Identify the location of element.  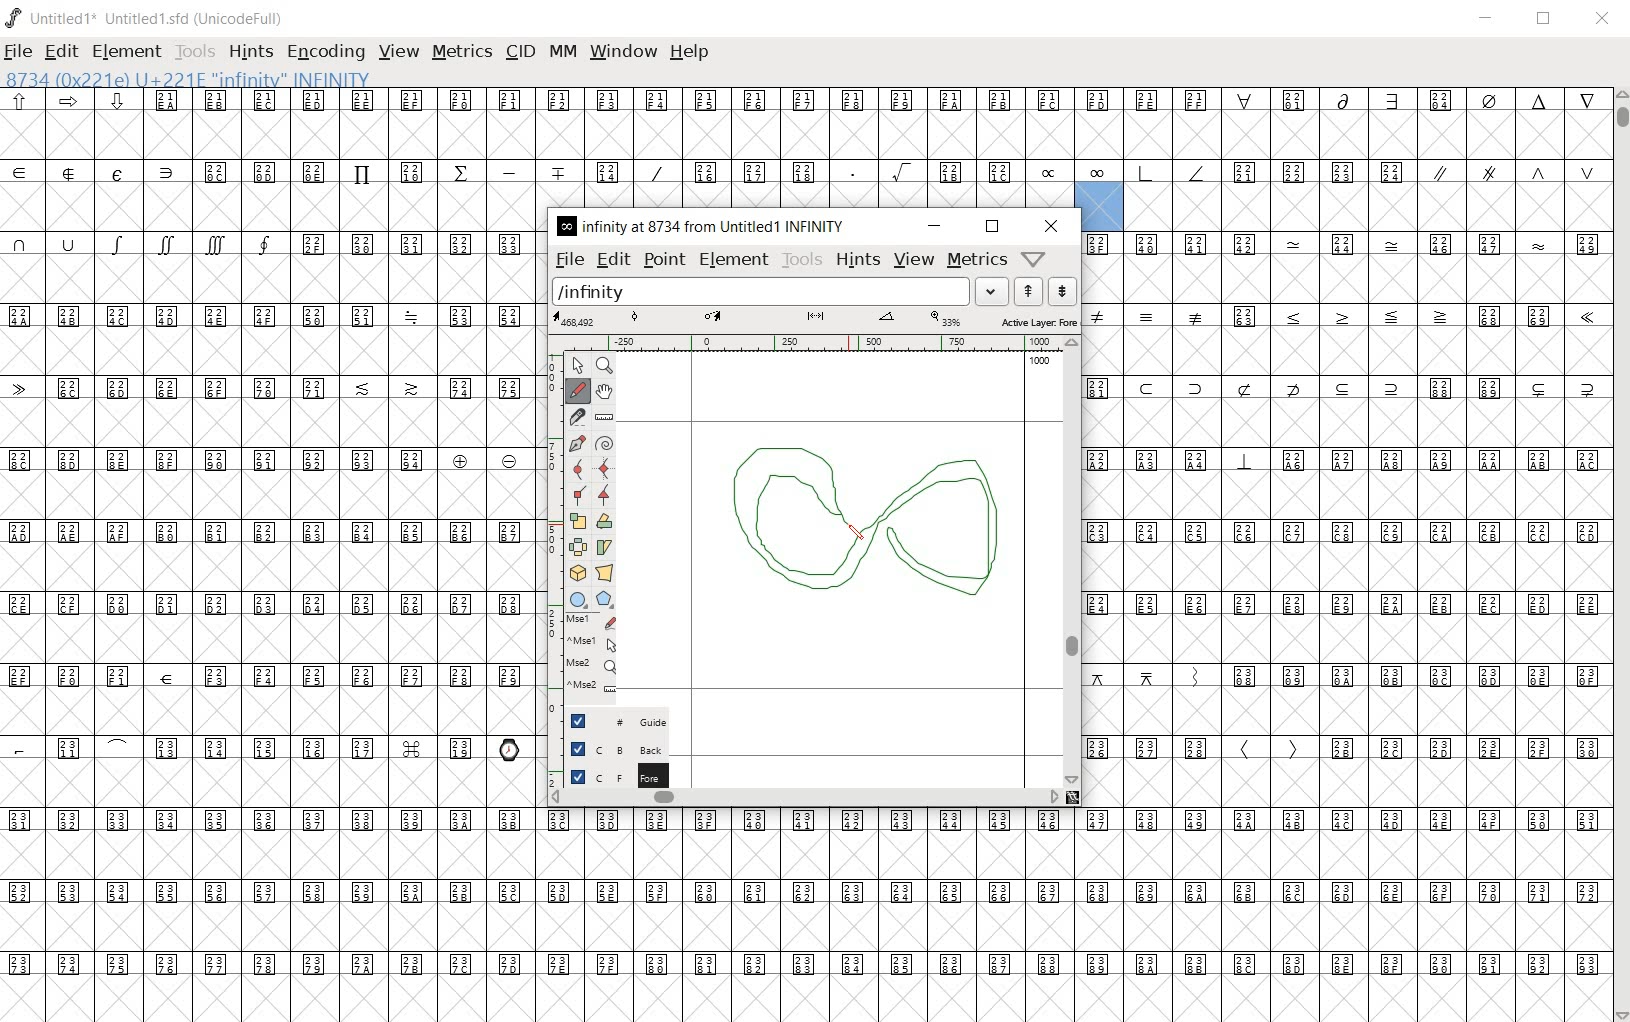
(734, 261).